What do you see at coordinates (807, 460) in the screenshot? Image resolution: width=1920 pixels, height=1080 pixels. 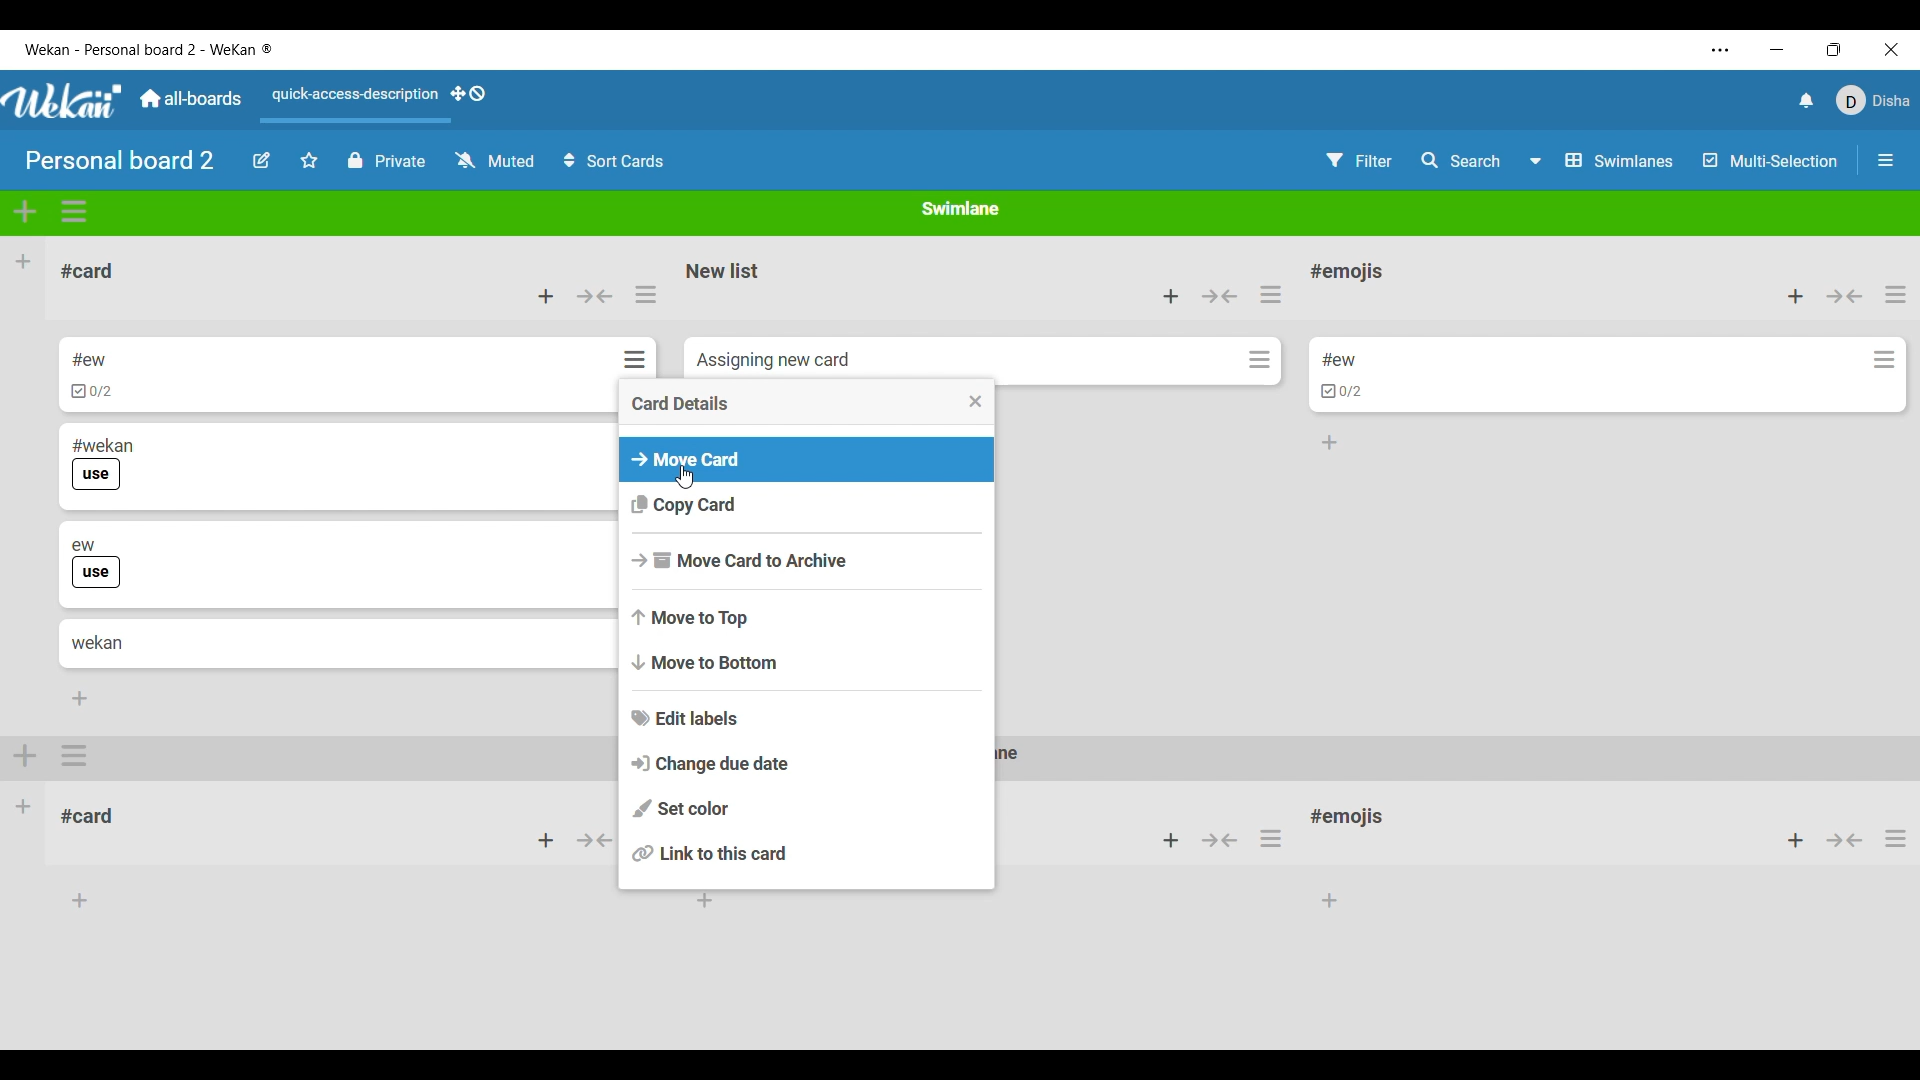 I see `Move card, highlighted by cursor` at bounding box center [807, 460].